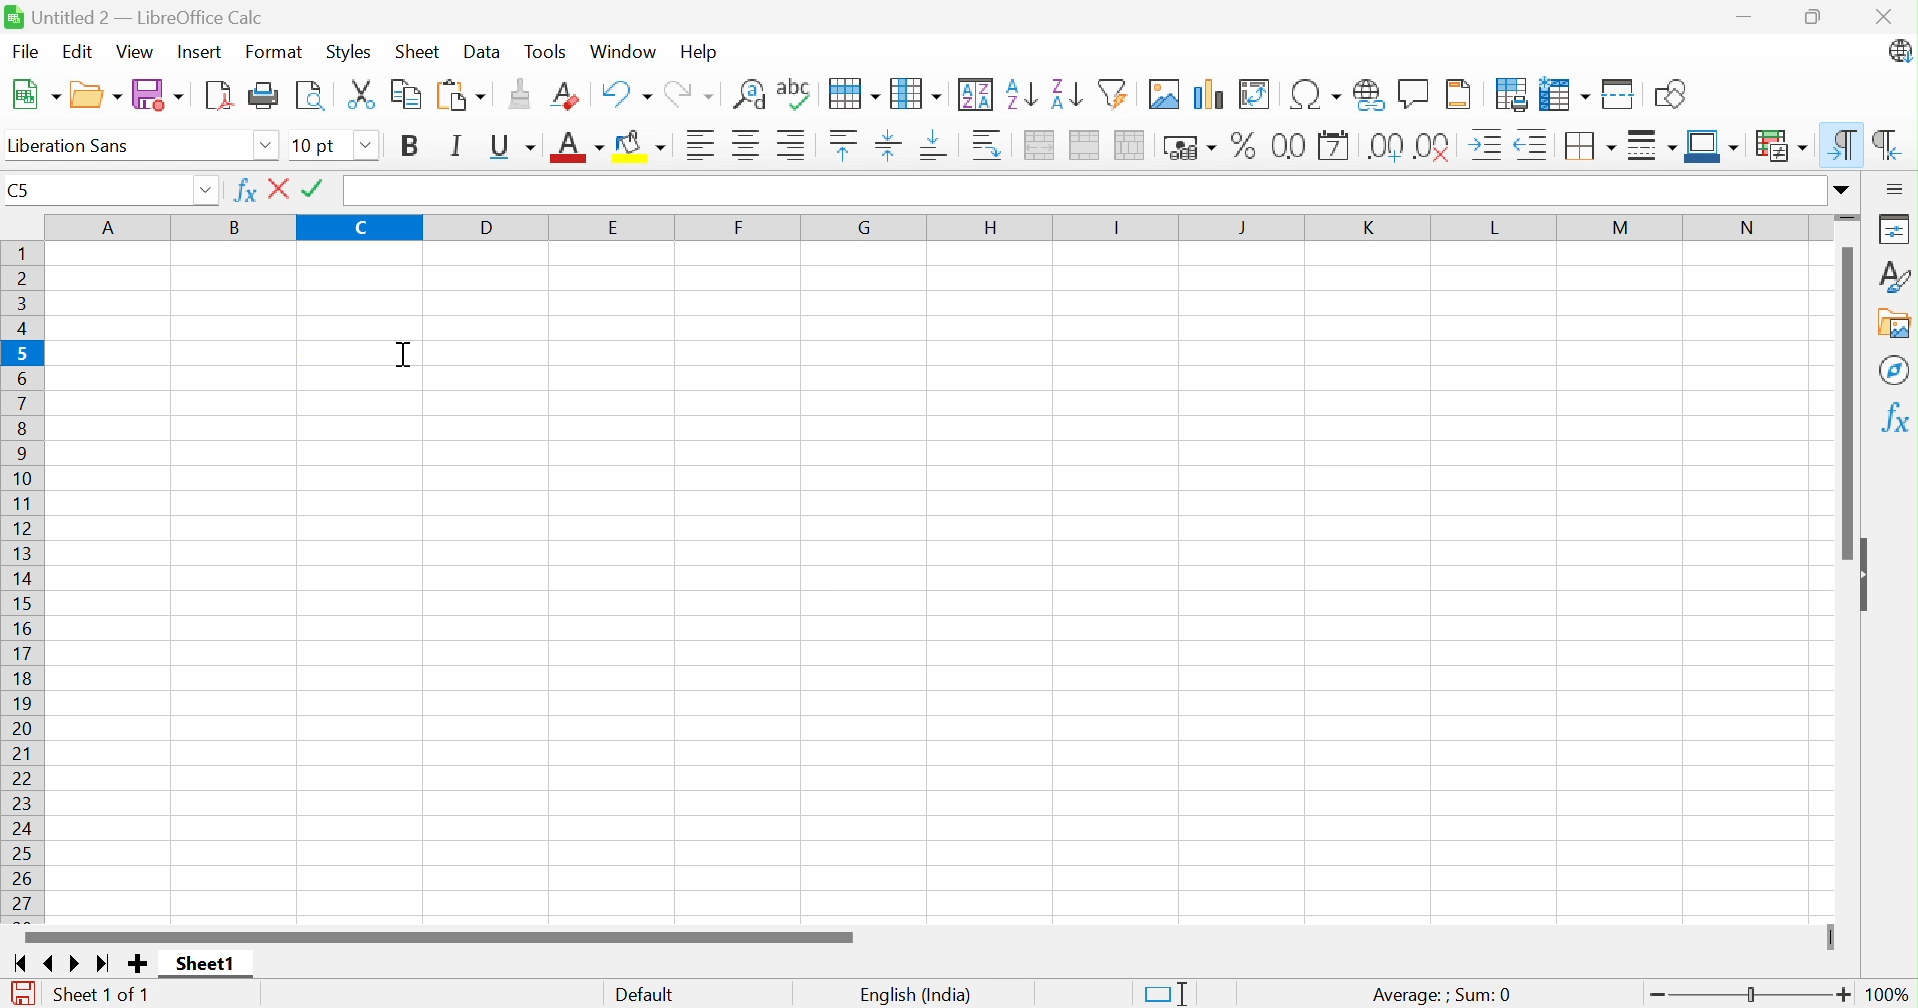 This screenshot has width=1918, height=1008. Describe the element at coordinates (138, 52) in the screenshot. I see `View` at that location.